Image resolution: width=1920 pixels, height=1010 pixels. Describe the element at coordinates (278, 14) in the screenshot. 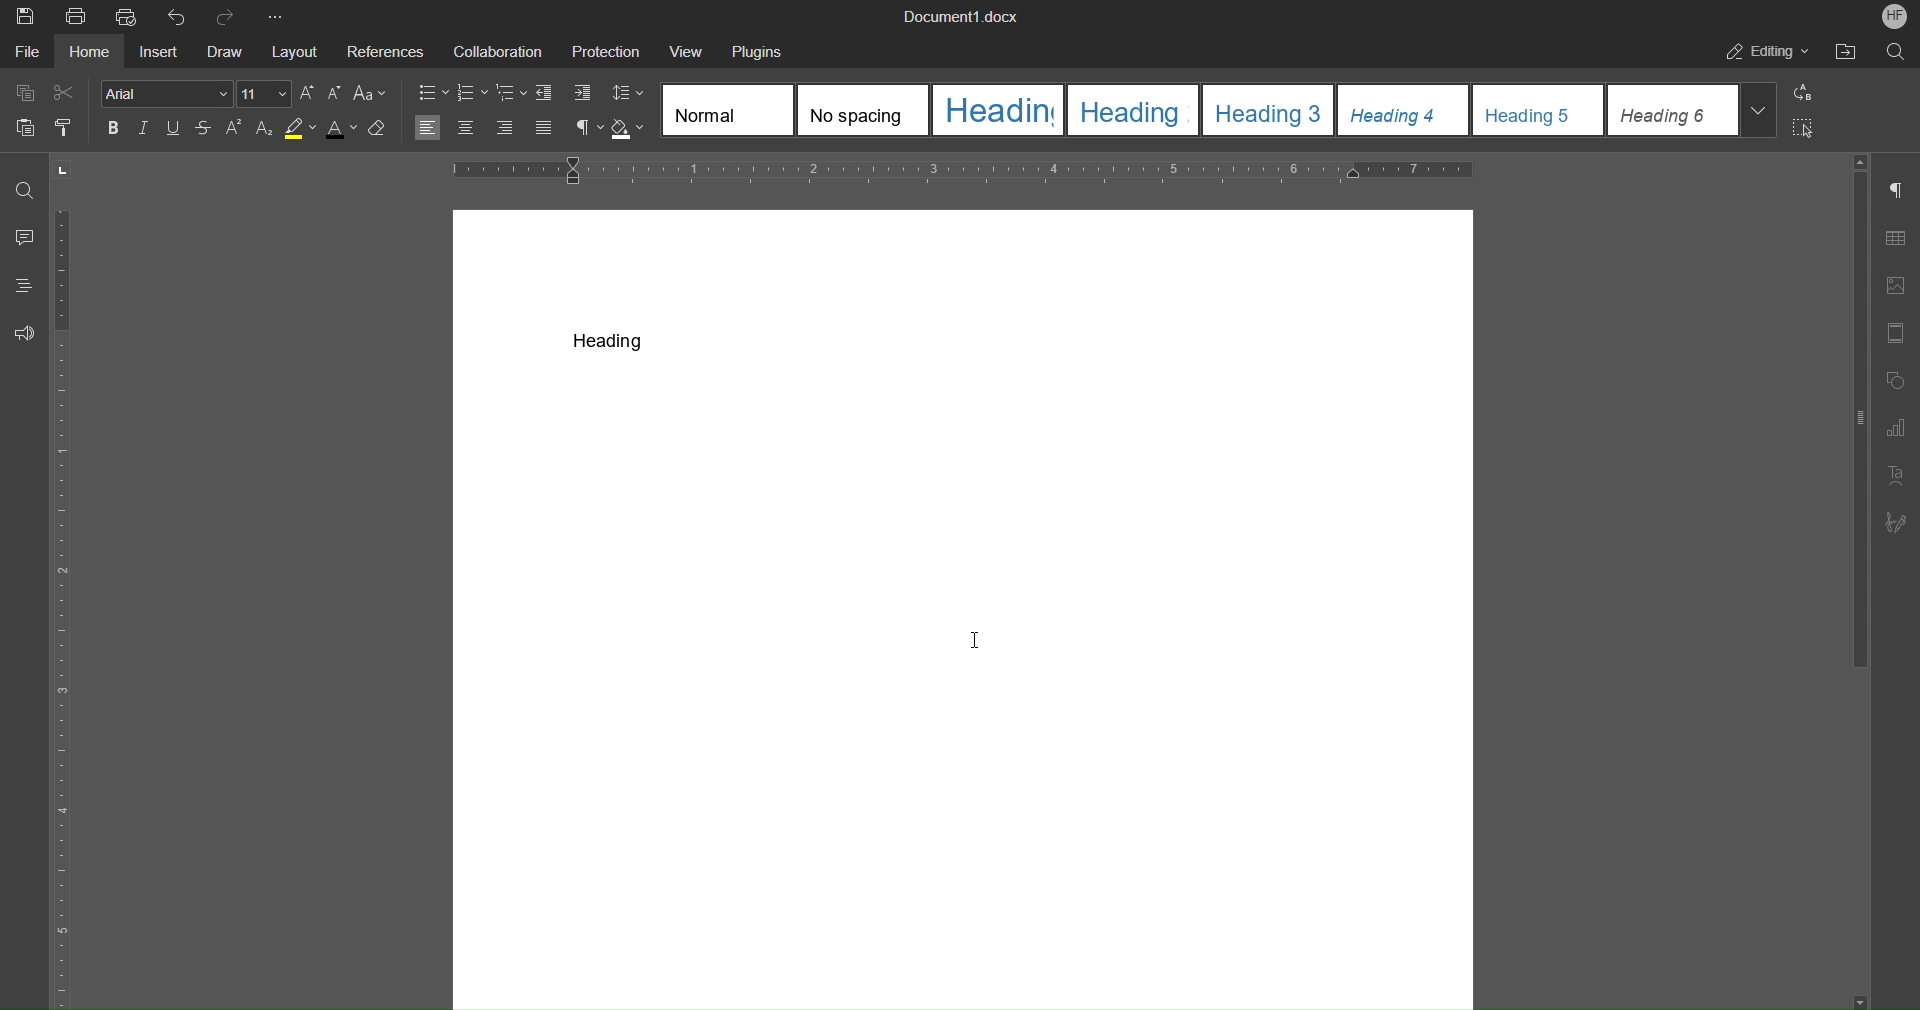

I see `More` at that location.